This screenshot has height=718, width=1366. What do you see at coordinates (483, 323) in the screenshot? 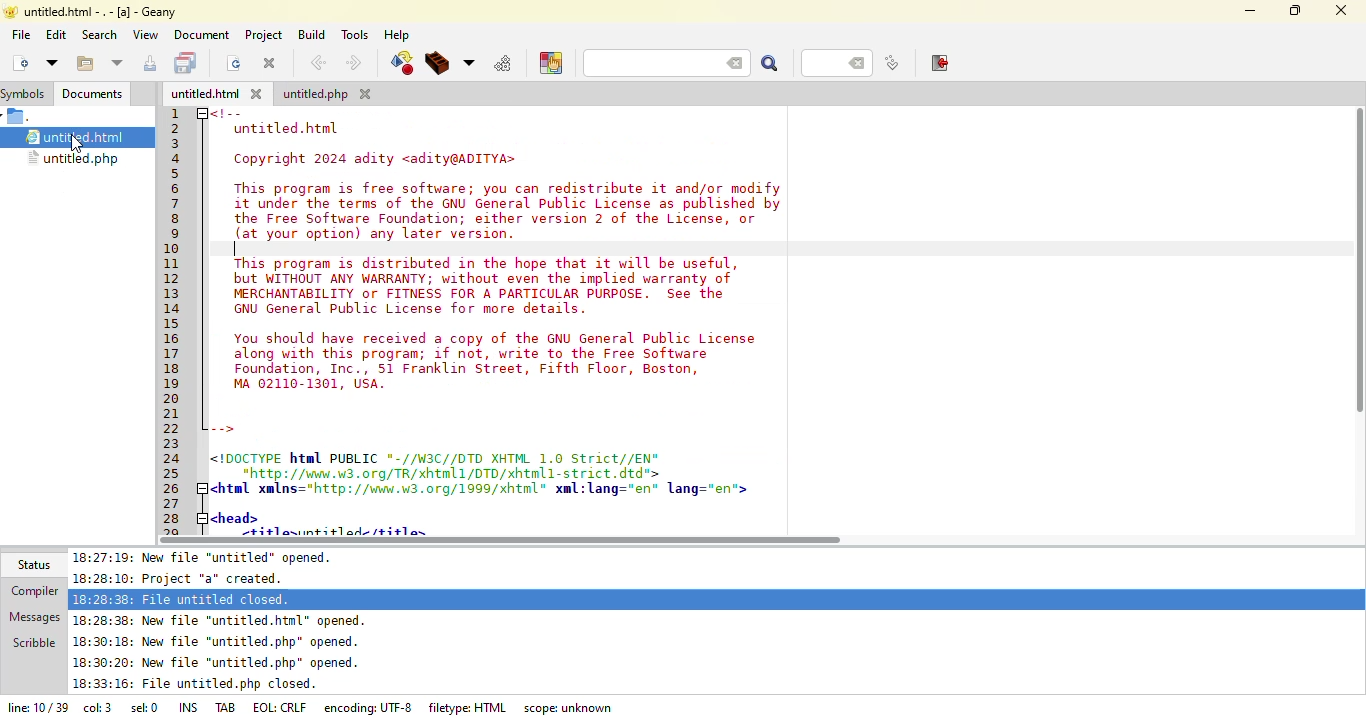
I see `untitled.html
Copyright 2024 adity <adity@ADITYA>
This program is free software; you can redistribute it and/or modify
it under the terms of the GNU General Public License as published by
the Free Software Foundation; either version 2 of the License, or
(at your option) any later version.
This program is distributed in the hope that it will be useful,
but WITHOUT ANY WARRANTY; without even the implied warranty of
MERCHANTABILITY or FITNESS FOR A PARTICULAR PURPOSE. See the
GNU General Public License for more details.
You should have received a copy of the GNU General Public License
along with this program; if not, write to the Free Software
Foundation, Inc., 51 Franklin Street, Fifth Floor, Boston,
MA 02110-1301, USA.
<!DOCTYPE html PUBLIC *-//W3C//DTD XHTML 1.0 Strict//EN"
“http://www .w3.org/TR/xhtml1/DTD/xhtml1-strict.dtd">
html xmlns="ht tp: //wiw.w3.0rg/1999/xhtnl* xal:lang="en" lang="en">
head>
prt TSC TR UP` at bounding box center [483, 323].